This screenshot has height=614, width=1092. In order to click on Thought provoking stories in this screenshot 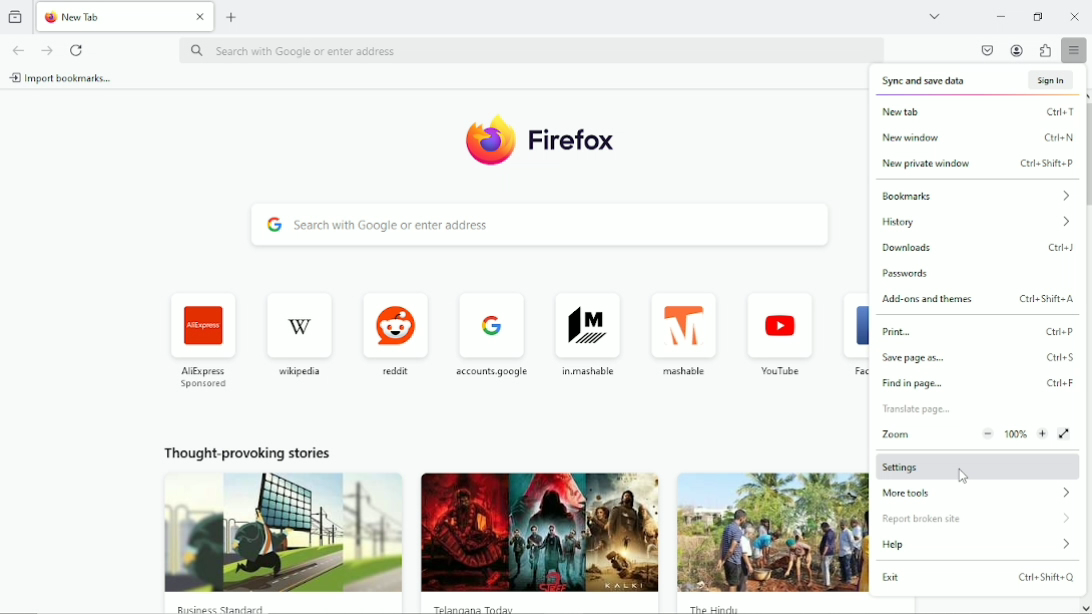, I will do `click(769, 533)`.